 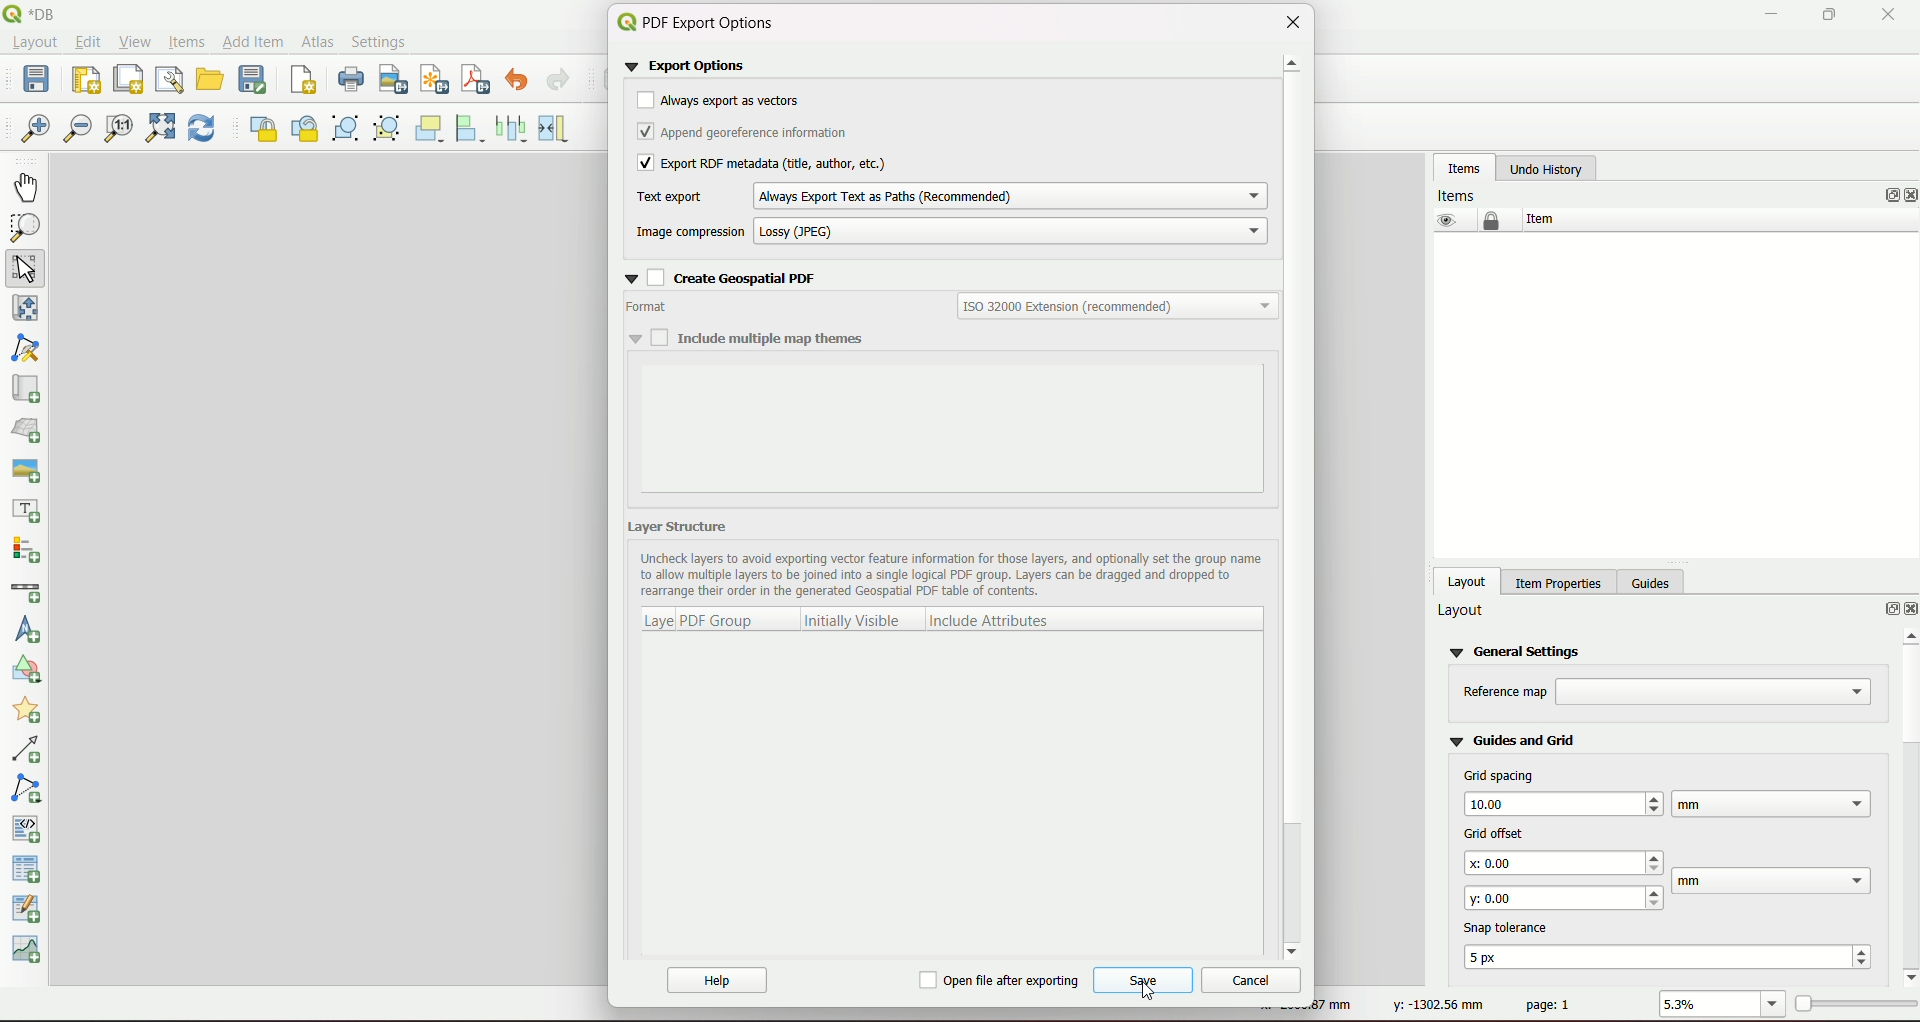 What do you see at coordinates (349, 81) in the screenshot?
I see `print layout` at bounding box center [349, 81].